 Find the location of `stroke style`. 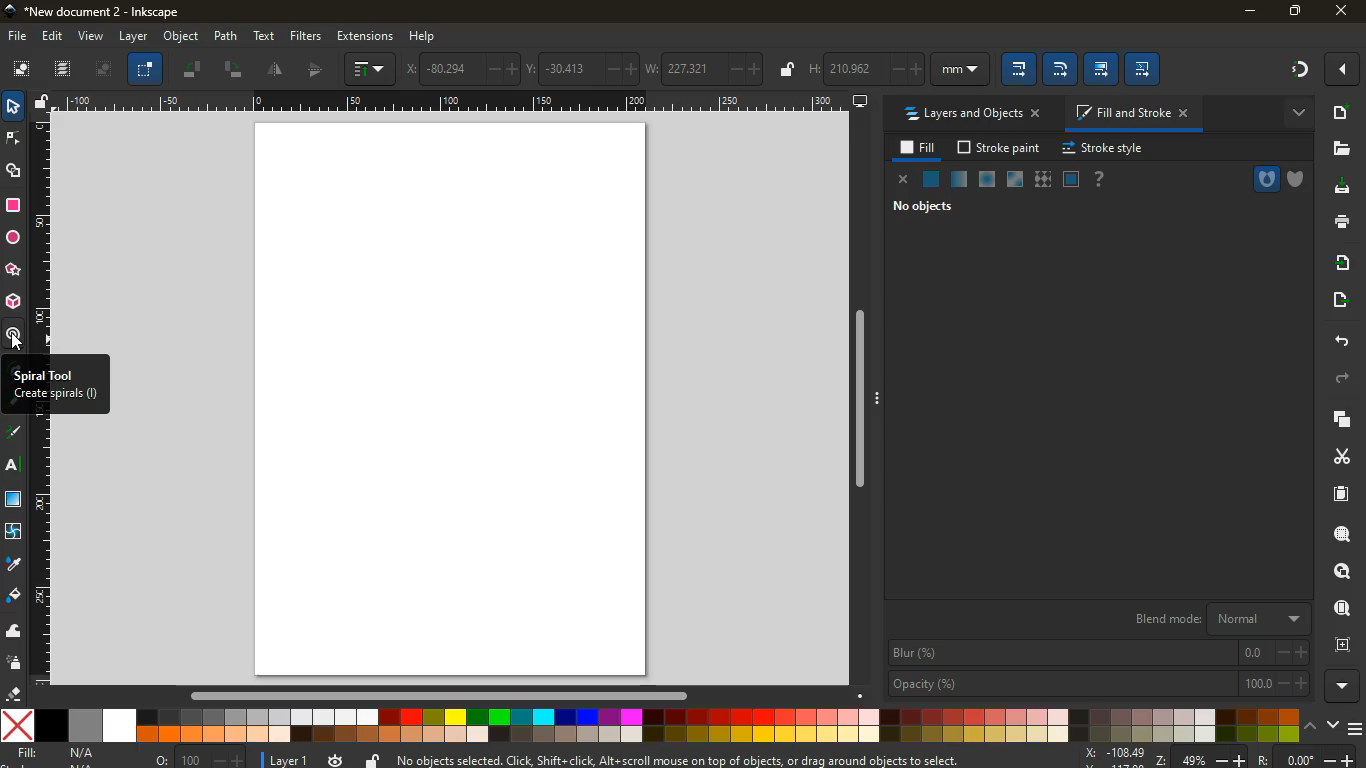

stroke style is located at coordinates (1106, 149).